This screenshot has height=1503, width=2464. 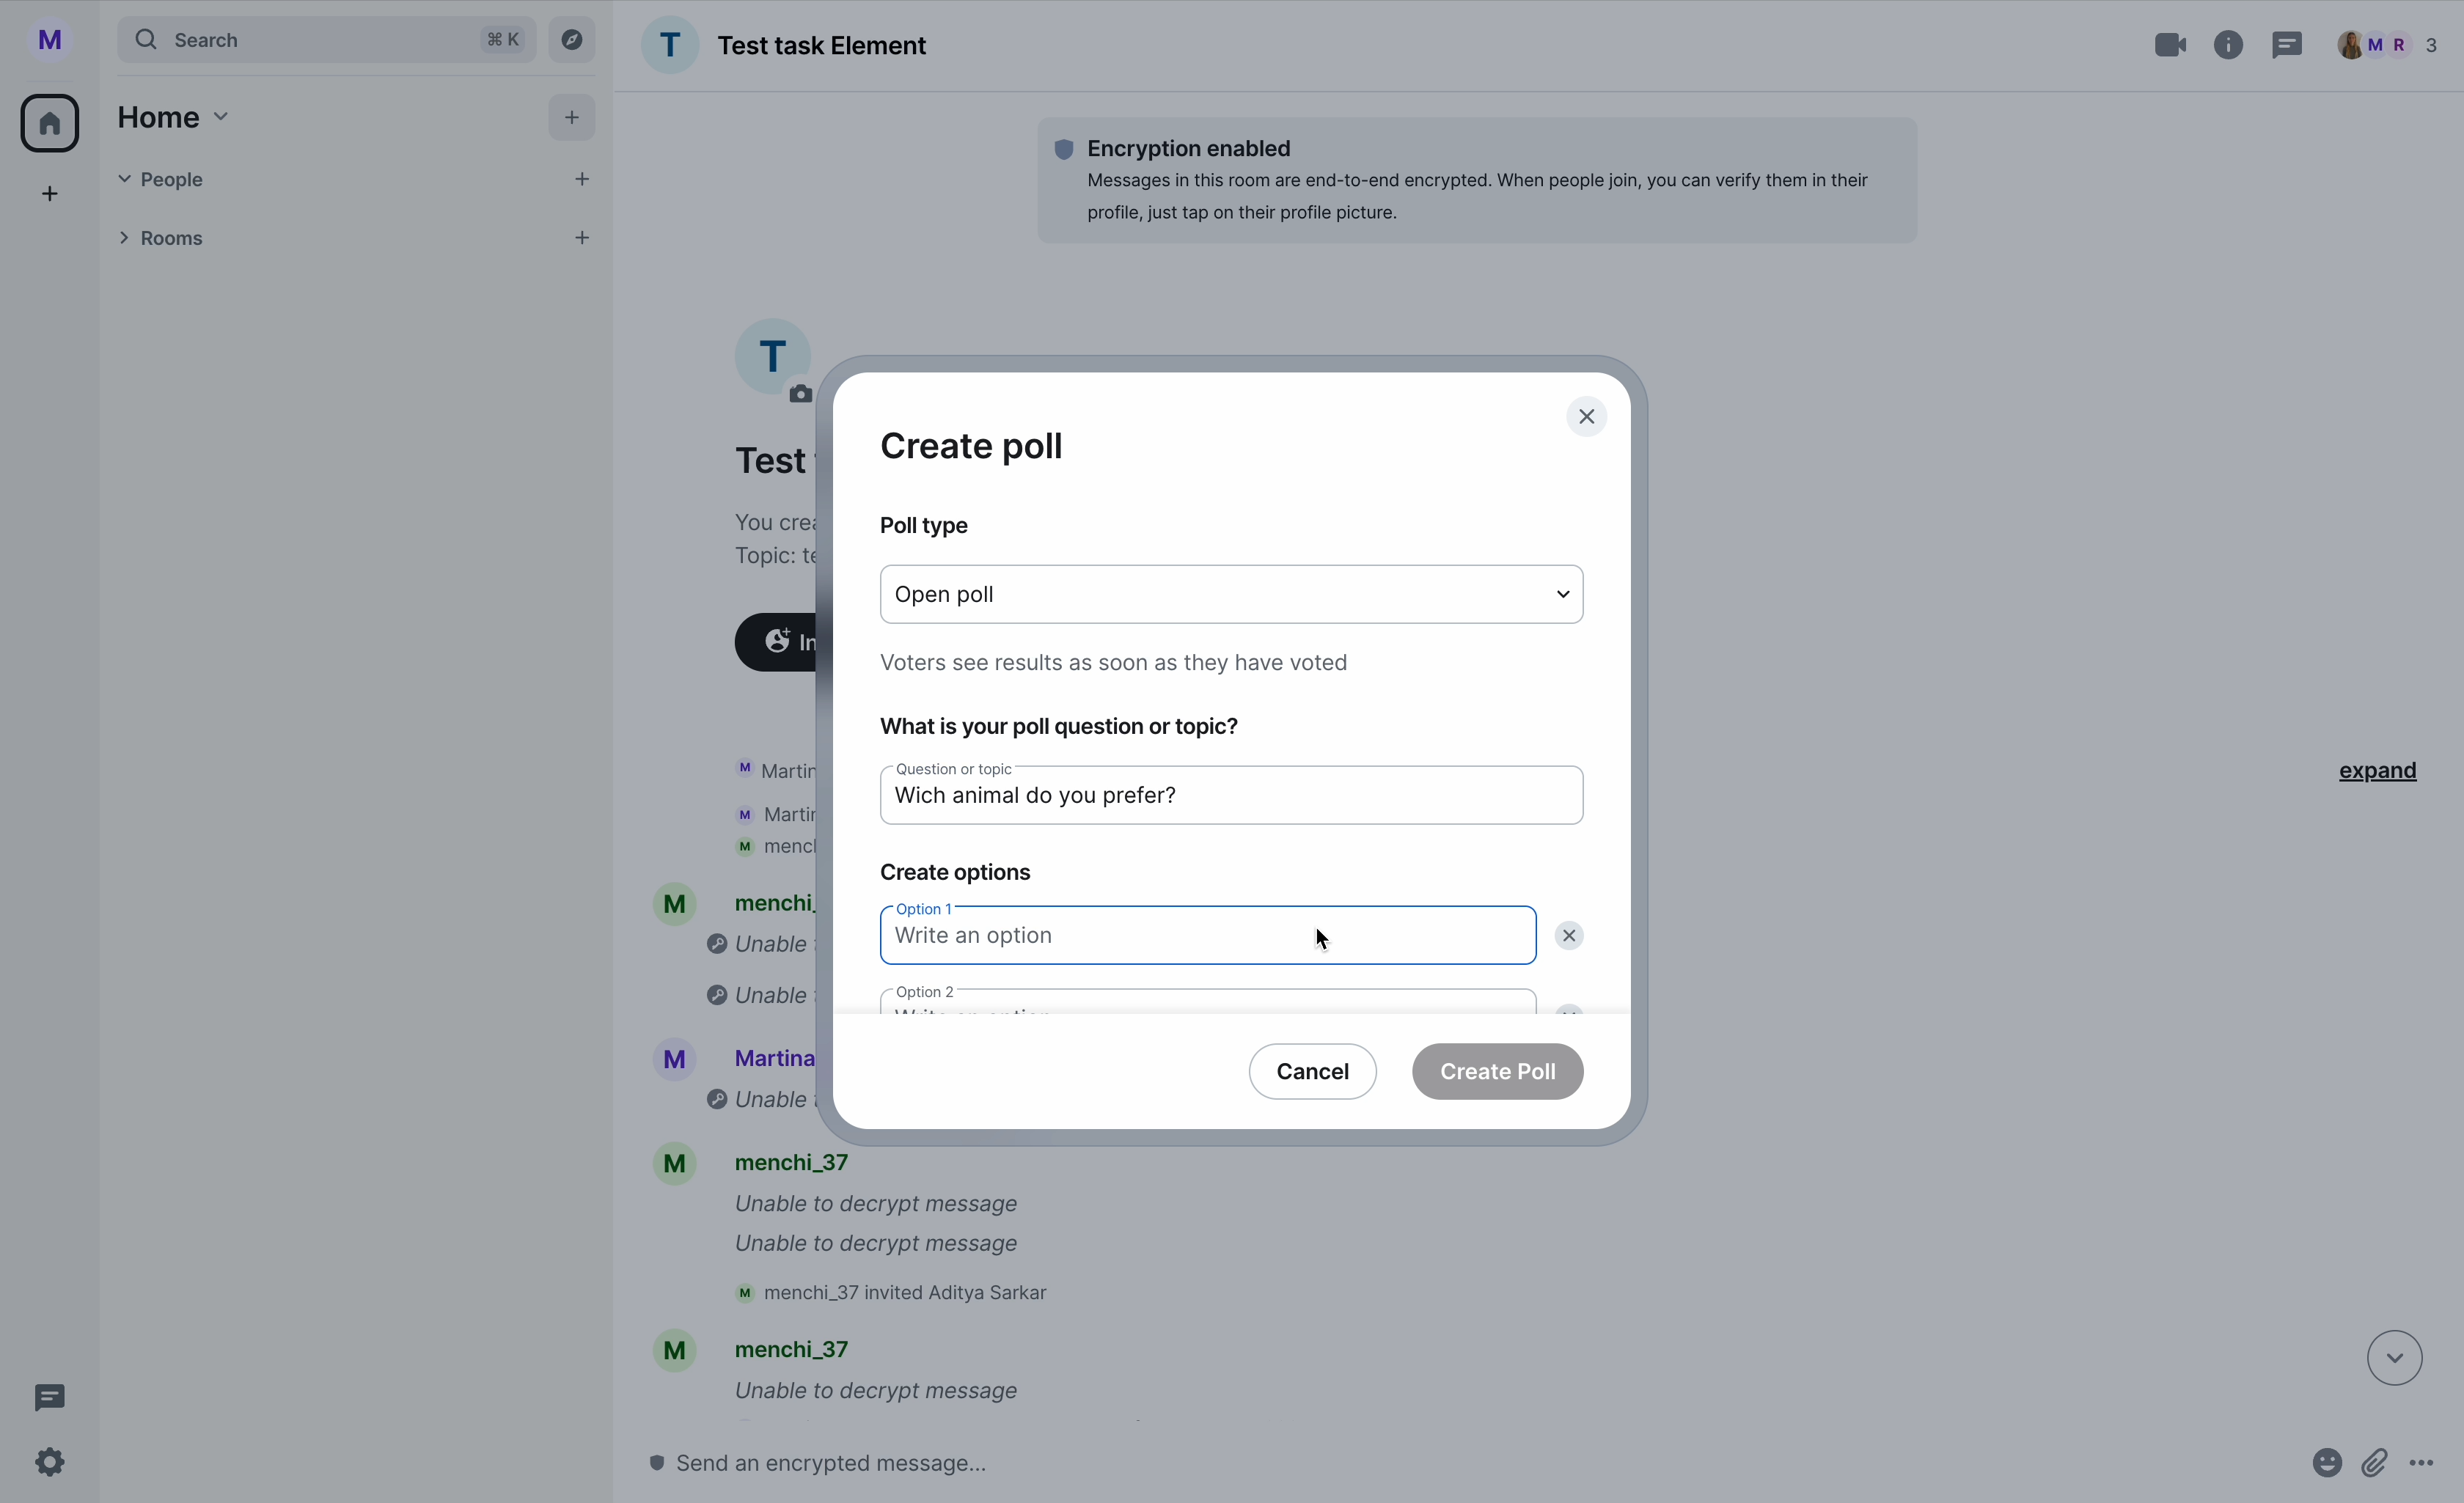 What do you see at coordinates (2378, 1471) in the screenshot?
I see `attach files` at bounding box center [2378, 1471].